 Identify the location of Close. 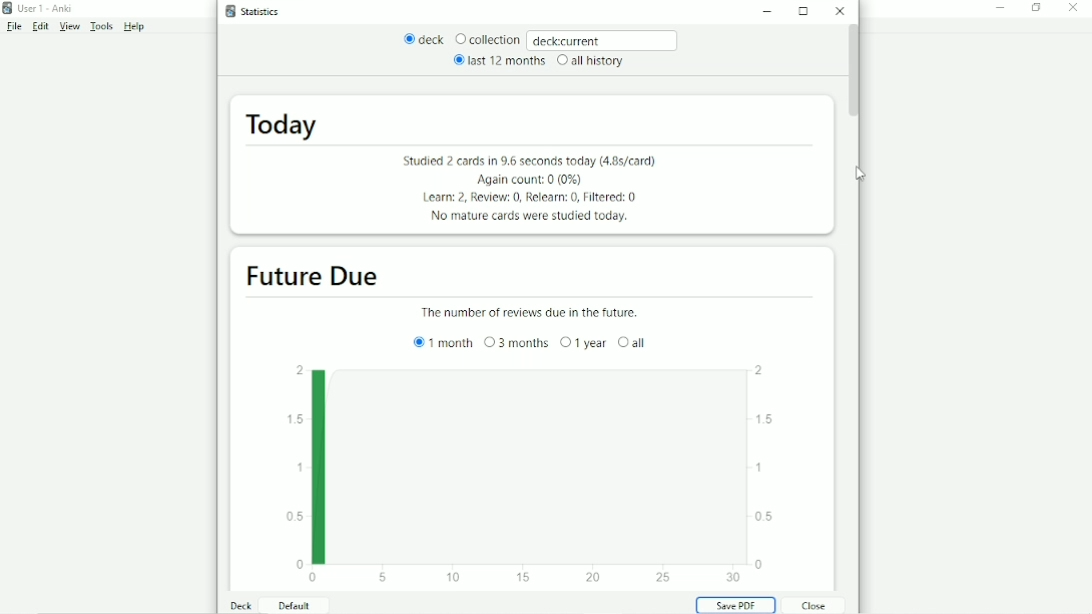
(1076, 8).